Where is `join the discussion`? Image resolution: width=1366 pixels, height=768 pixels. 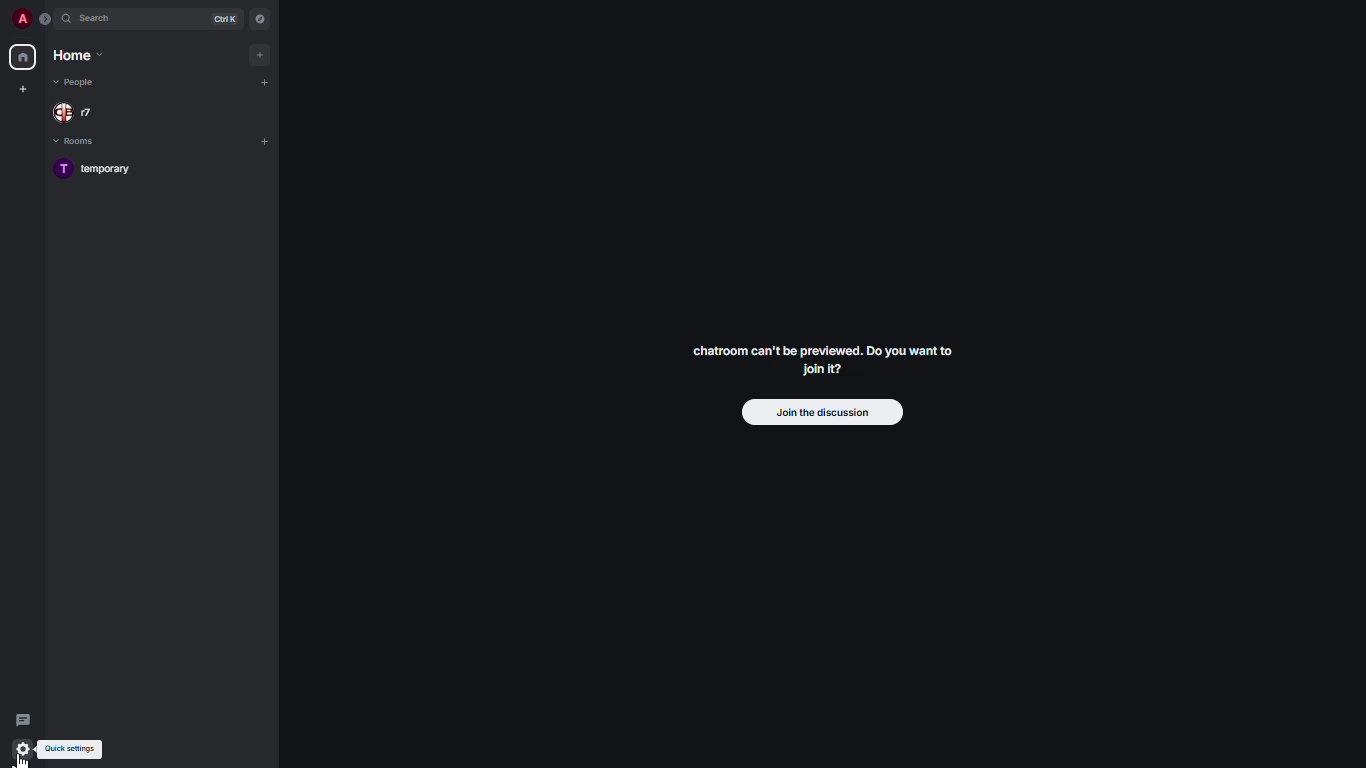 join the discussion is located at coordinates (815, 411).